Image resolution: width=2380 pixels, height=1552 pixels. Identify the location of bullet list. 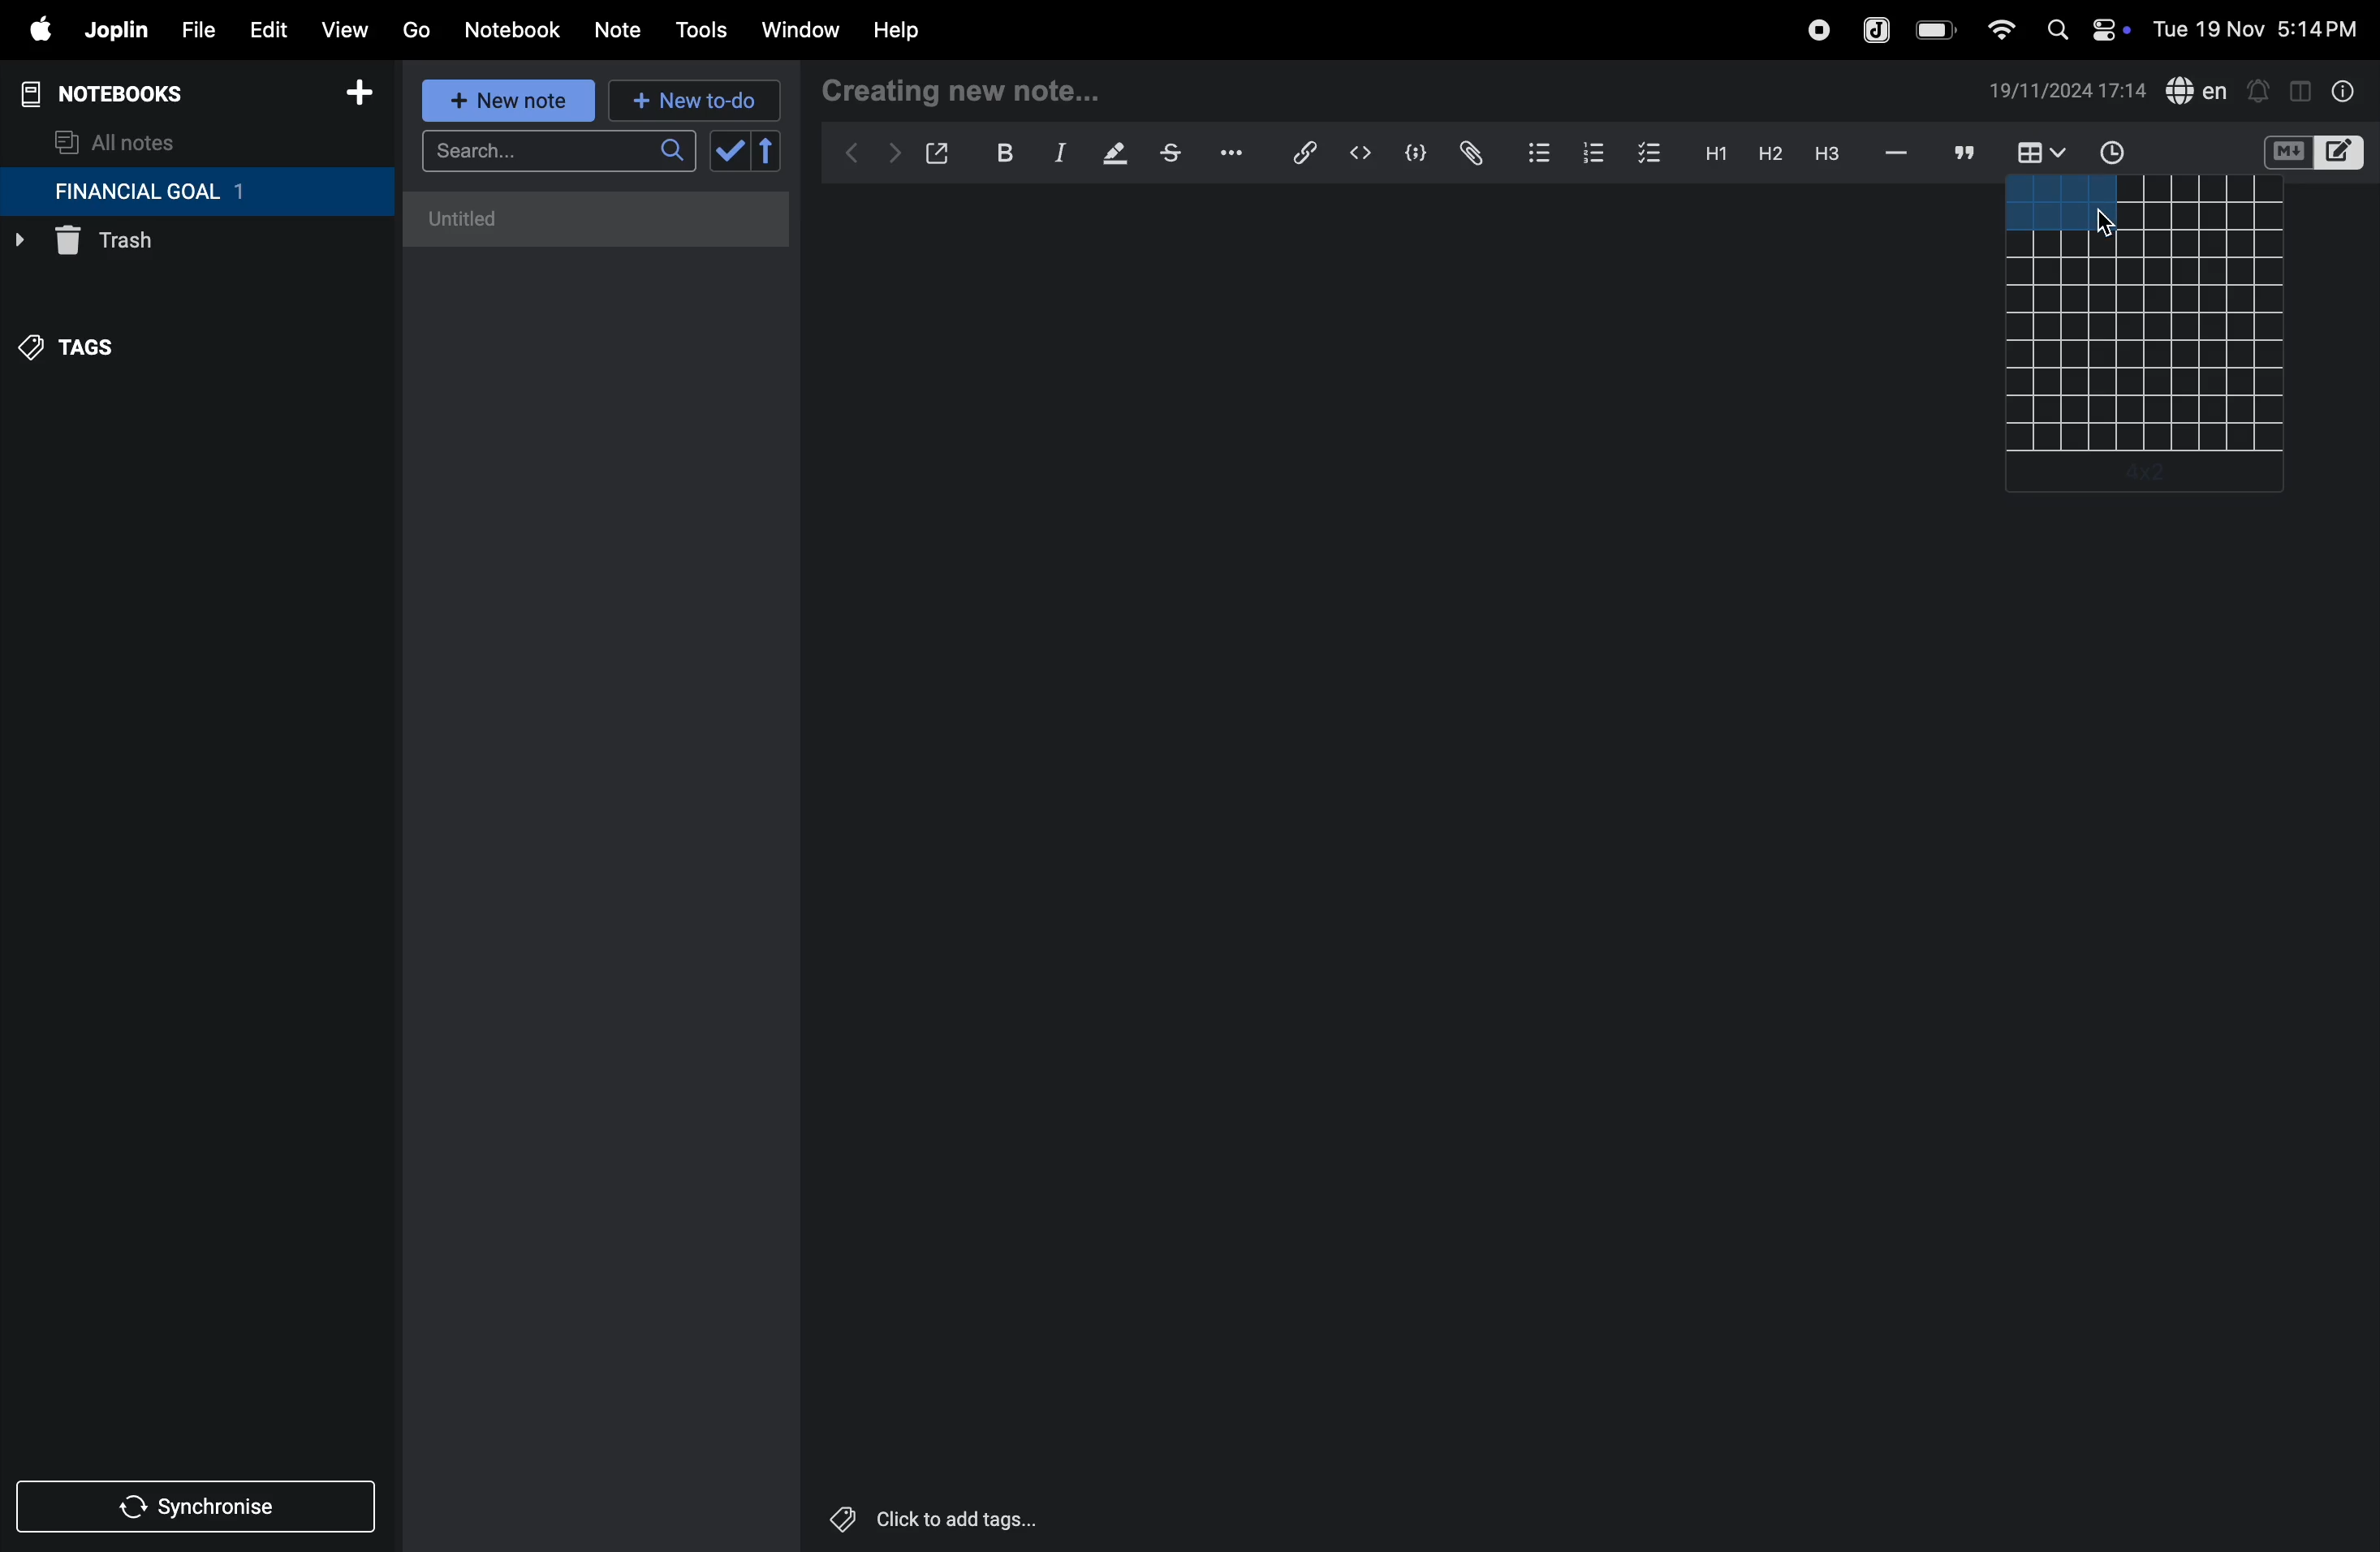
(1539, 150).